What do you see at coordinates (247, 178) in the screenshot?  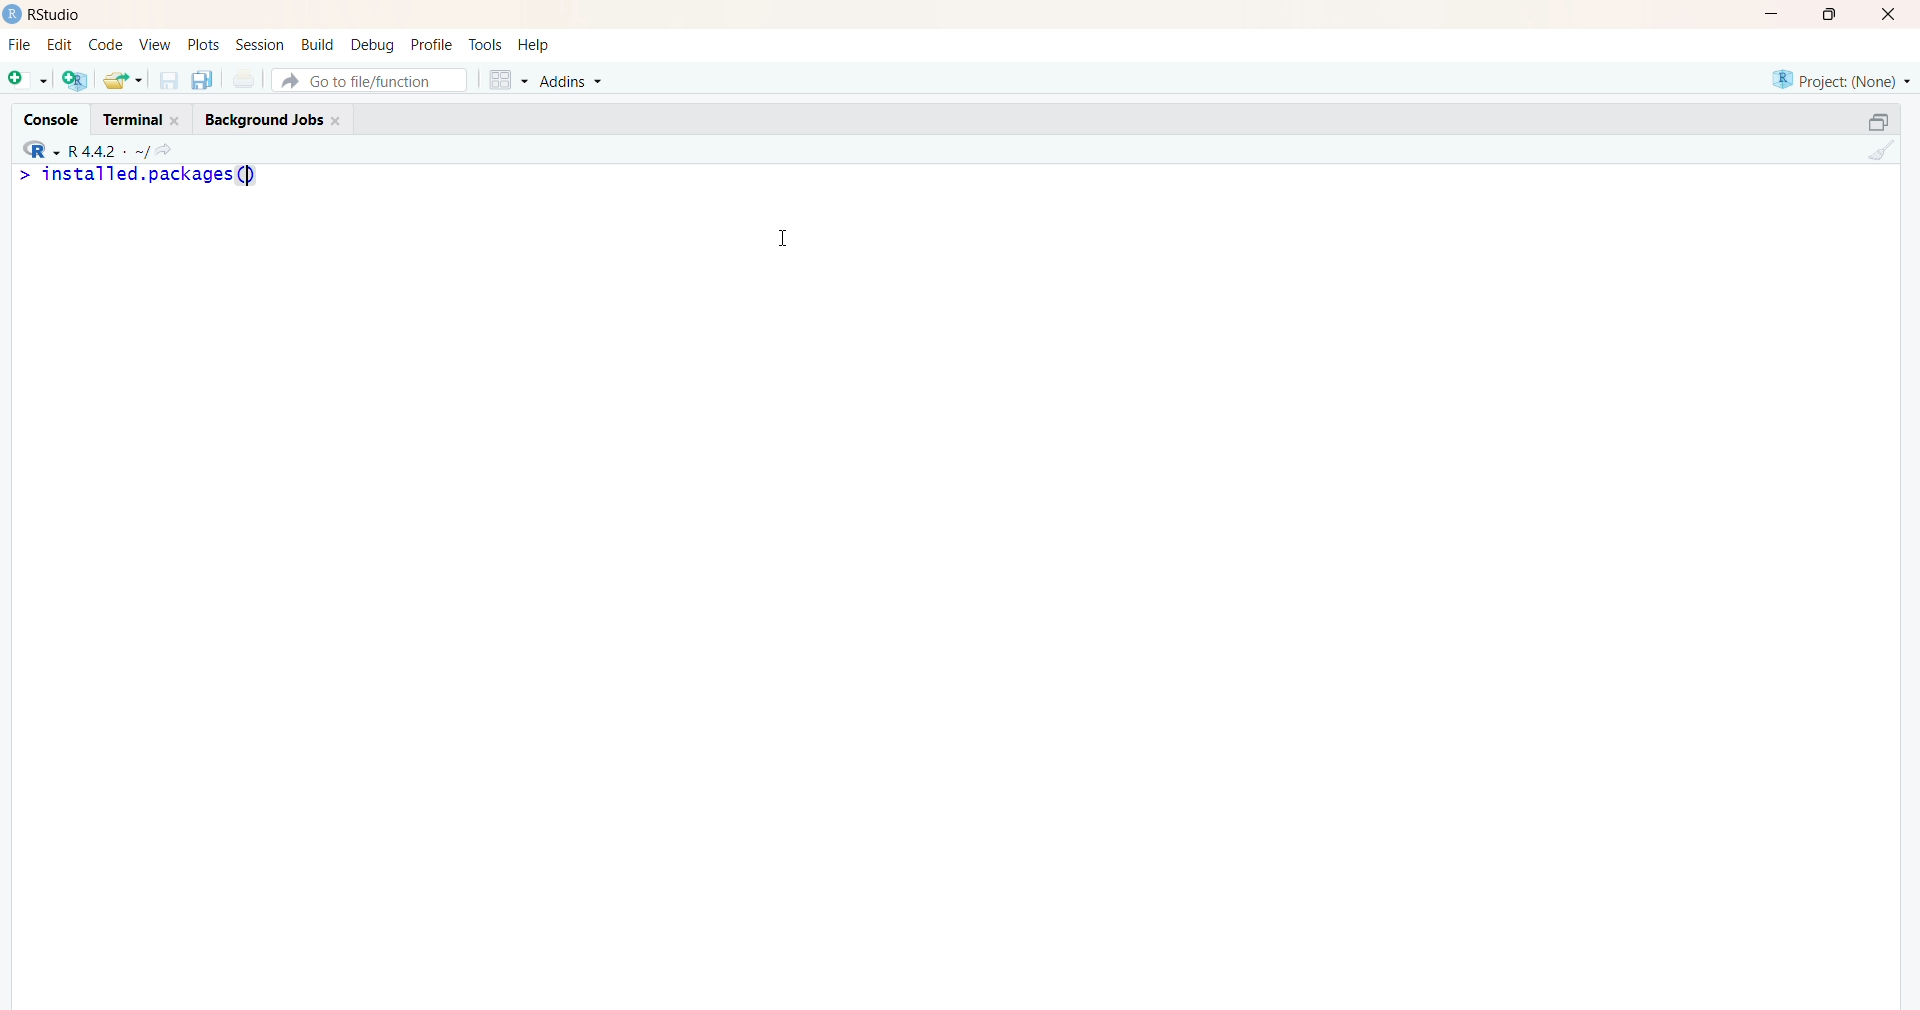 I see `text cursor` at bounding box center [247, 178].